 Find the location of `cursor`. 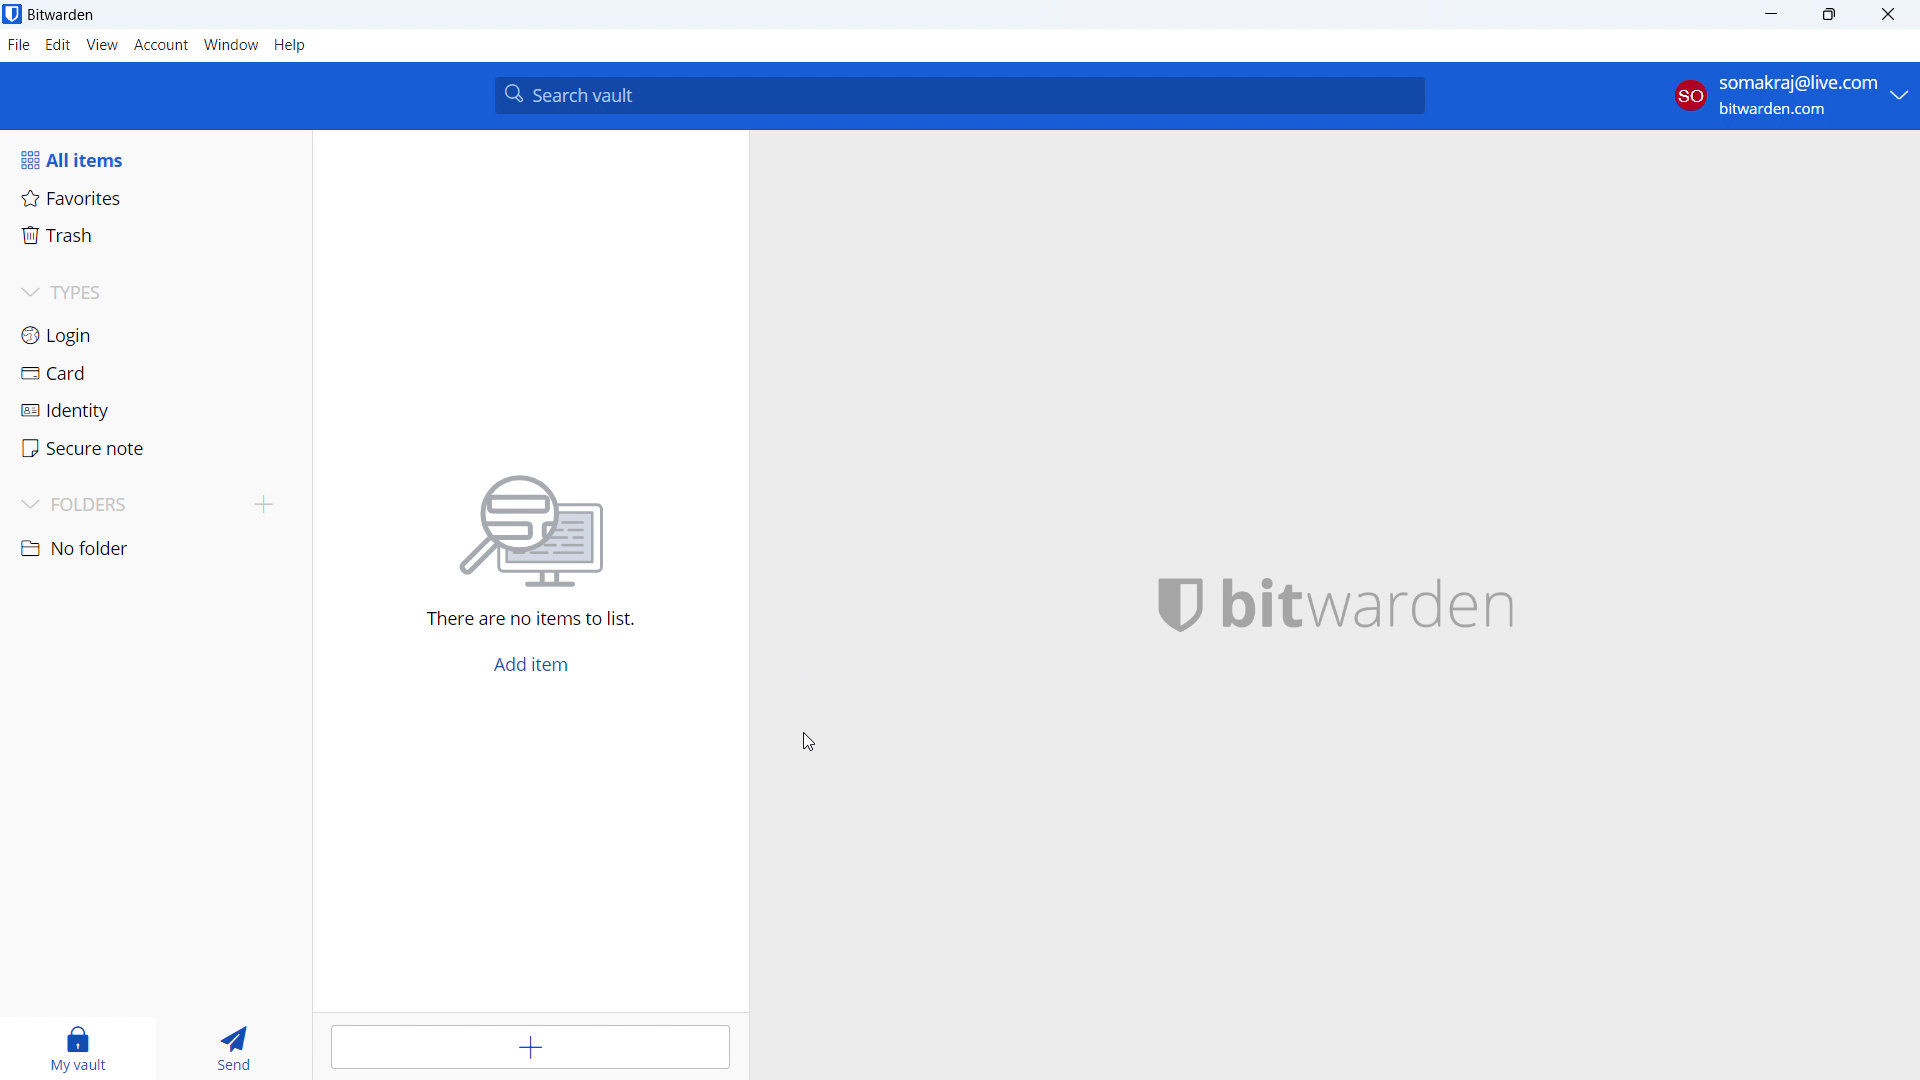

cursor is located at coordinates (809, 744).